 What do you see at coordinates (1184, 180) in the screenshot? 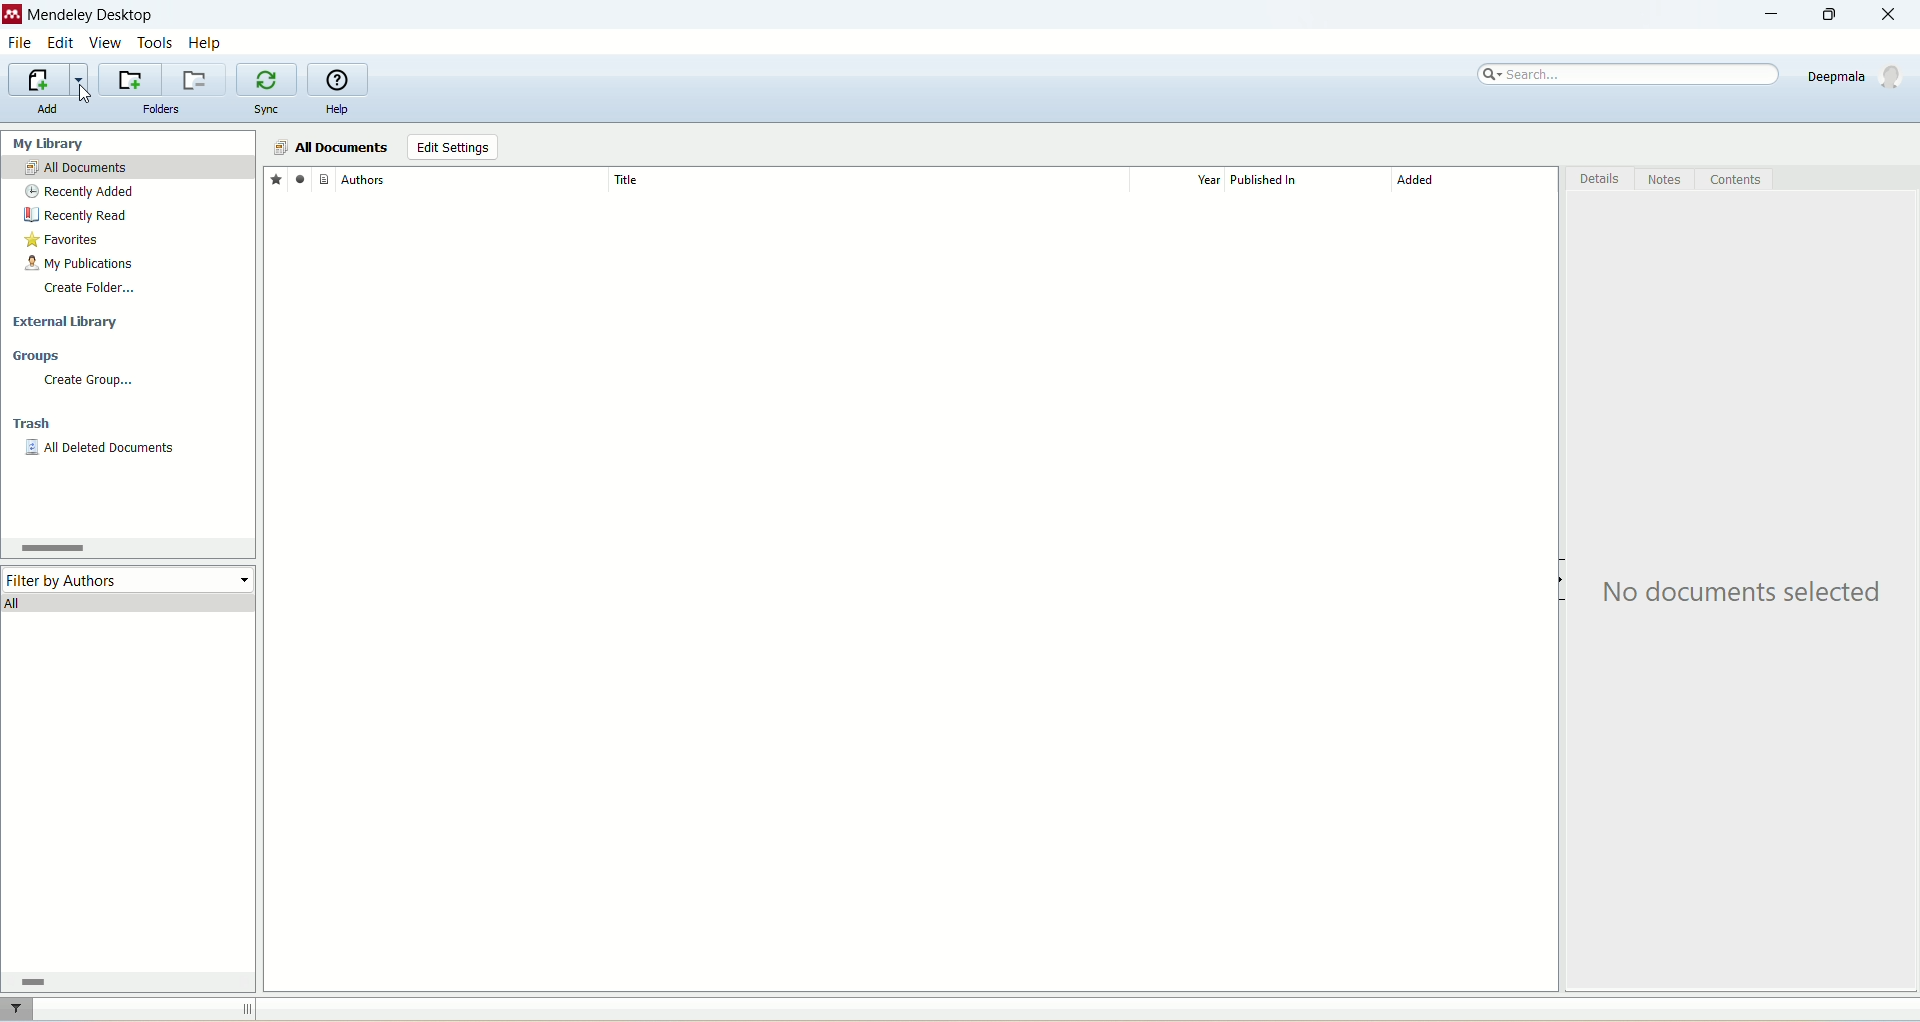
I see `year` at bounding box center [1184, 180].